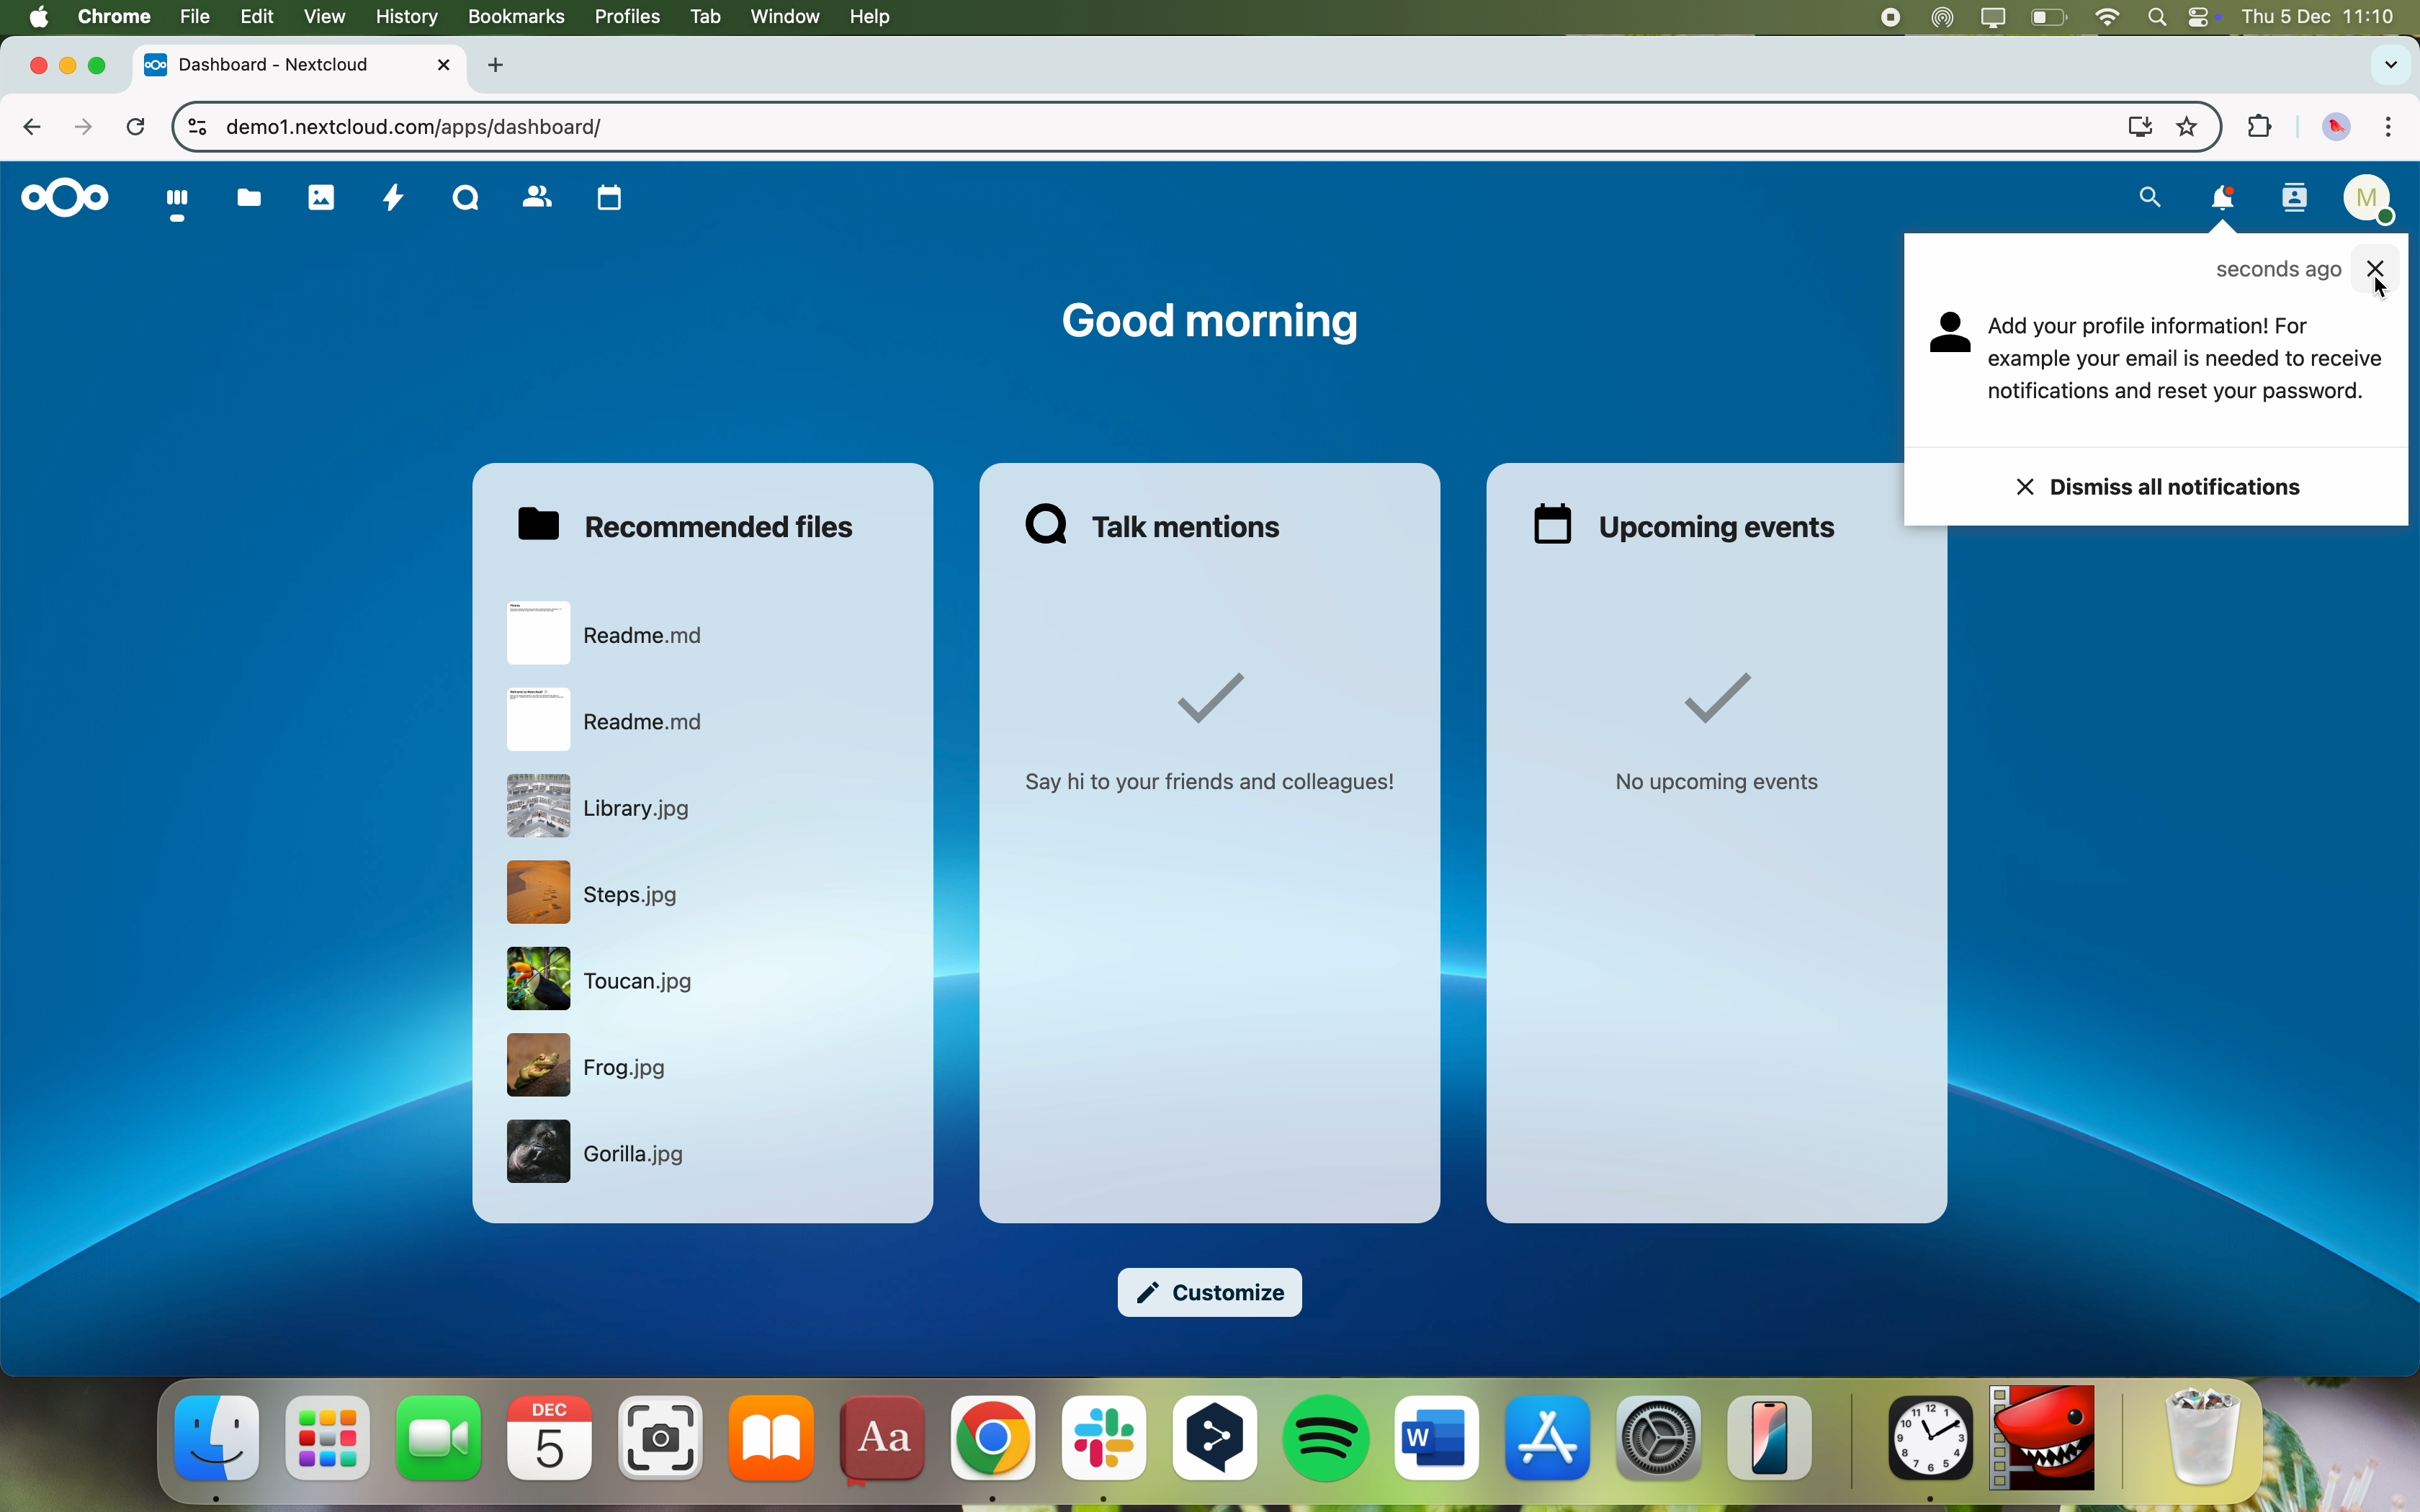 This screenshot has width=2420, height=1512. Describe the element at coordinates (104, 67) in the screenshot. I see `maximize` at that location.